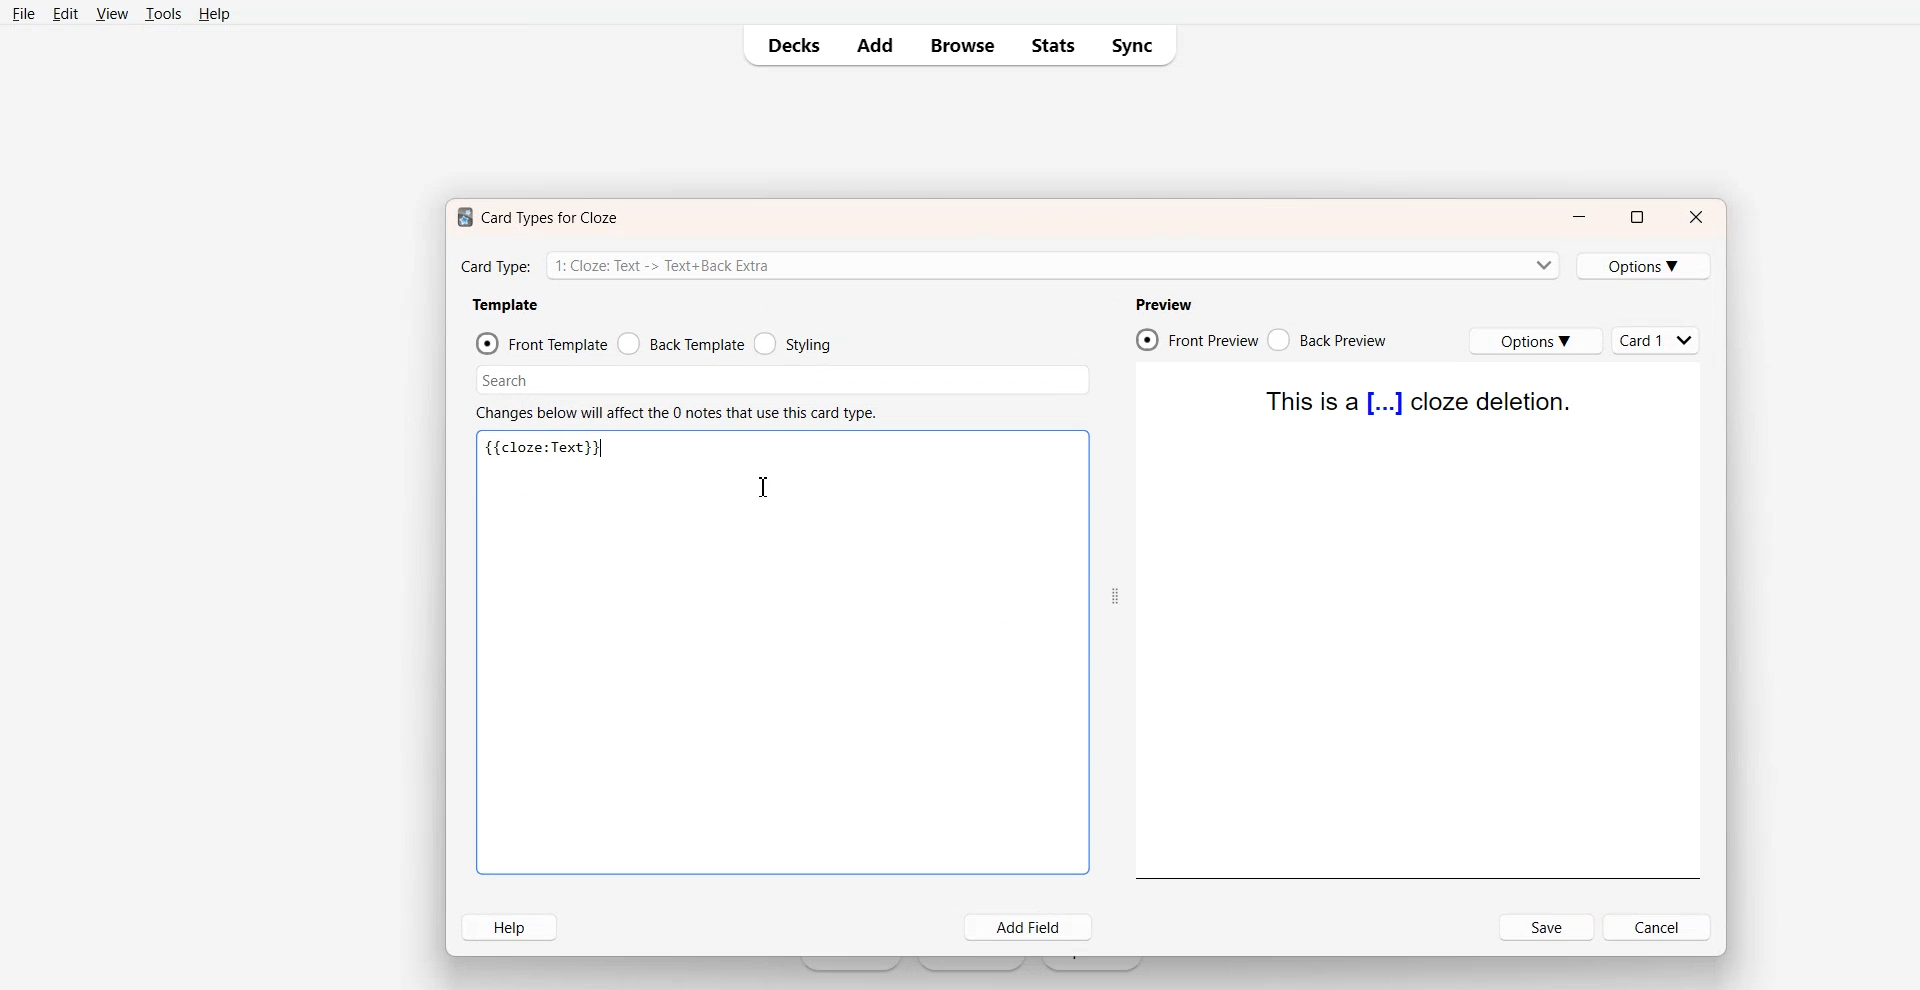  Describe the element at coordinates (24, 13) in the screenshot. I see `File` at that location.